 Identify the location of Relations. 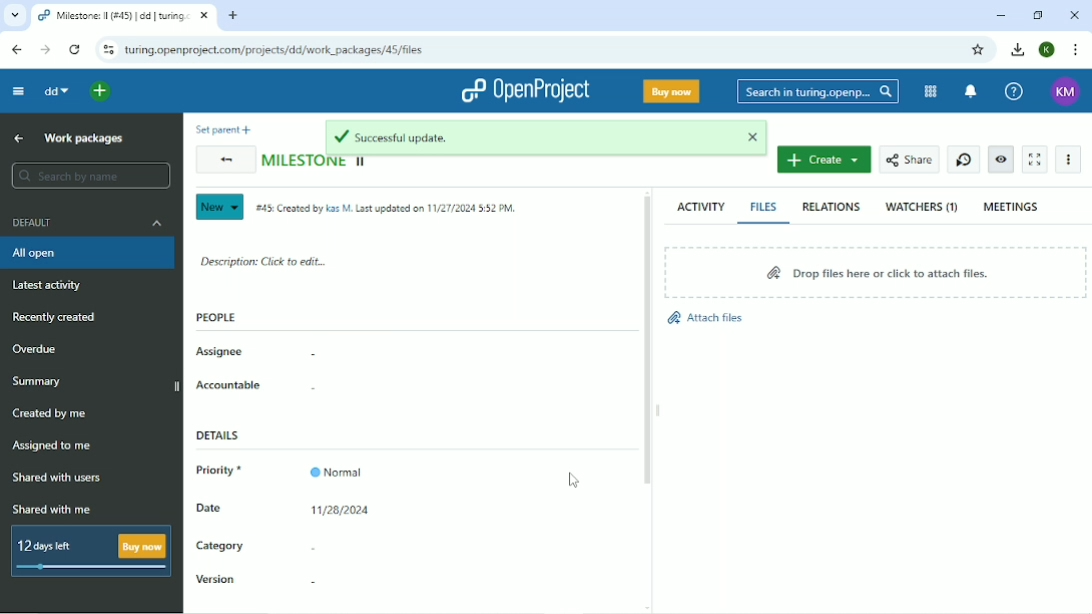
(831, 207).